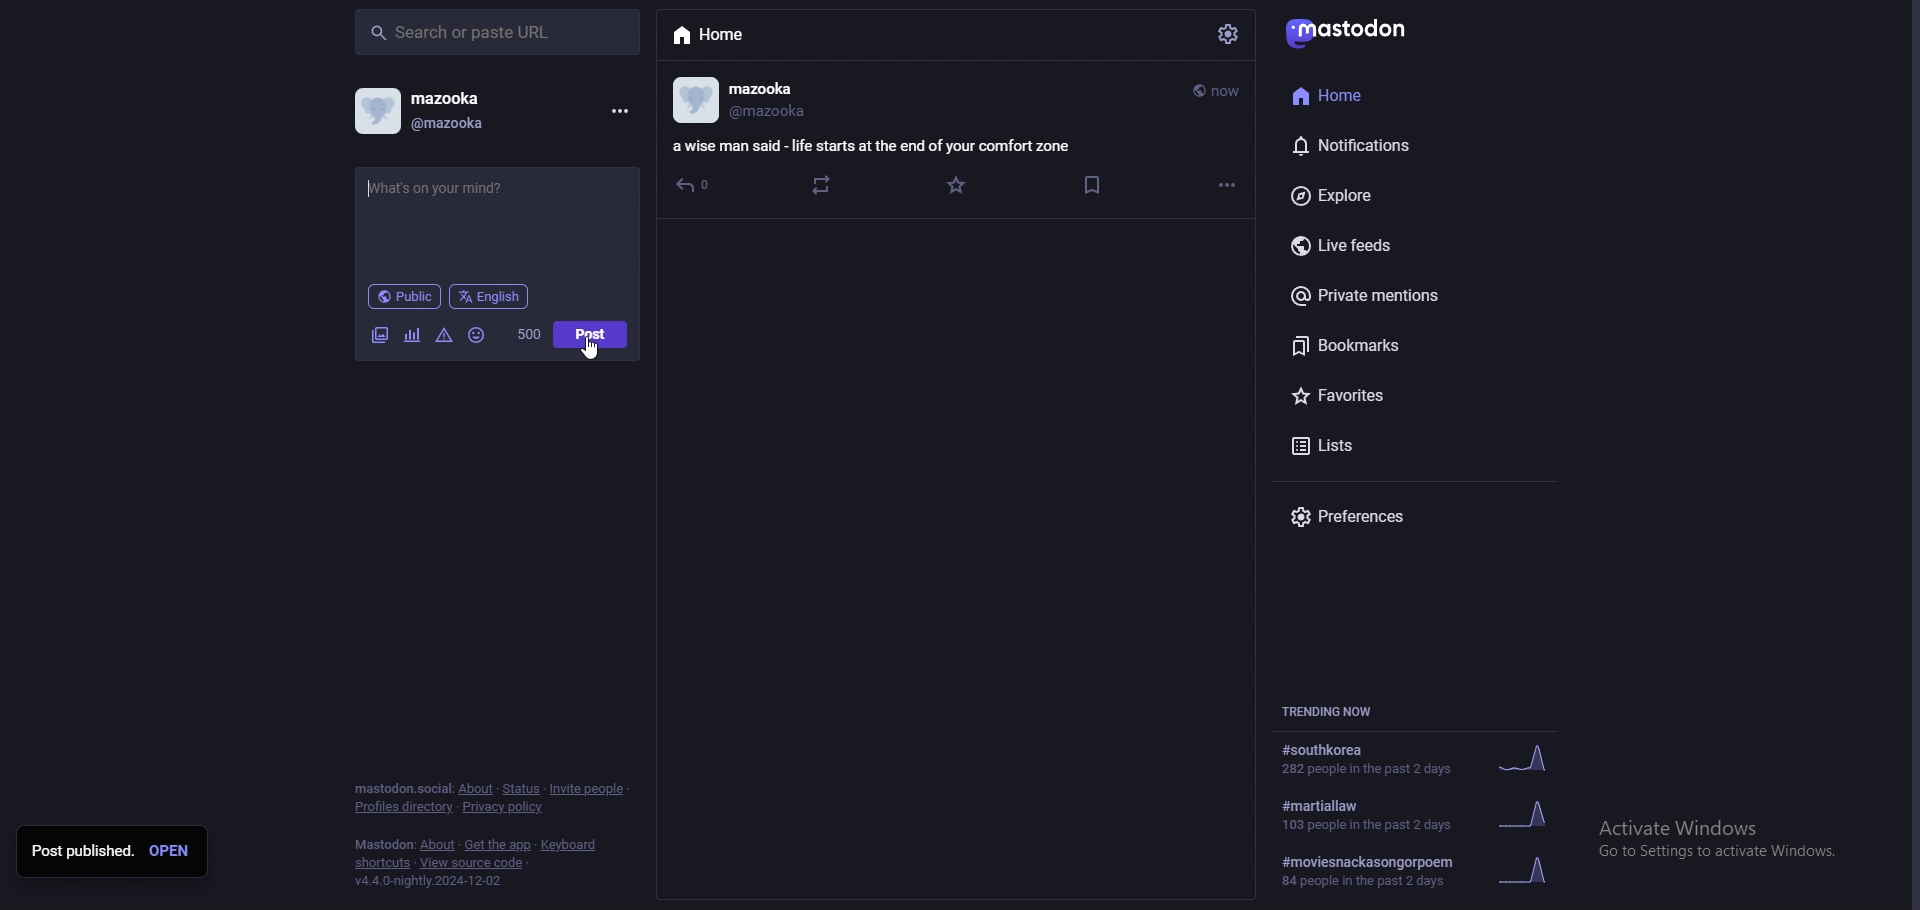  I want to click on about, so click(476, 789).